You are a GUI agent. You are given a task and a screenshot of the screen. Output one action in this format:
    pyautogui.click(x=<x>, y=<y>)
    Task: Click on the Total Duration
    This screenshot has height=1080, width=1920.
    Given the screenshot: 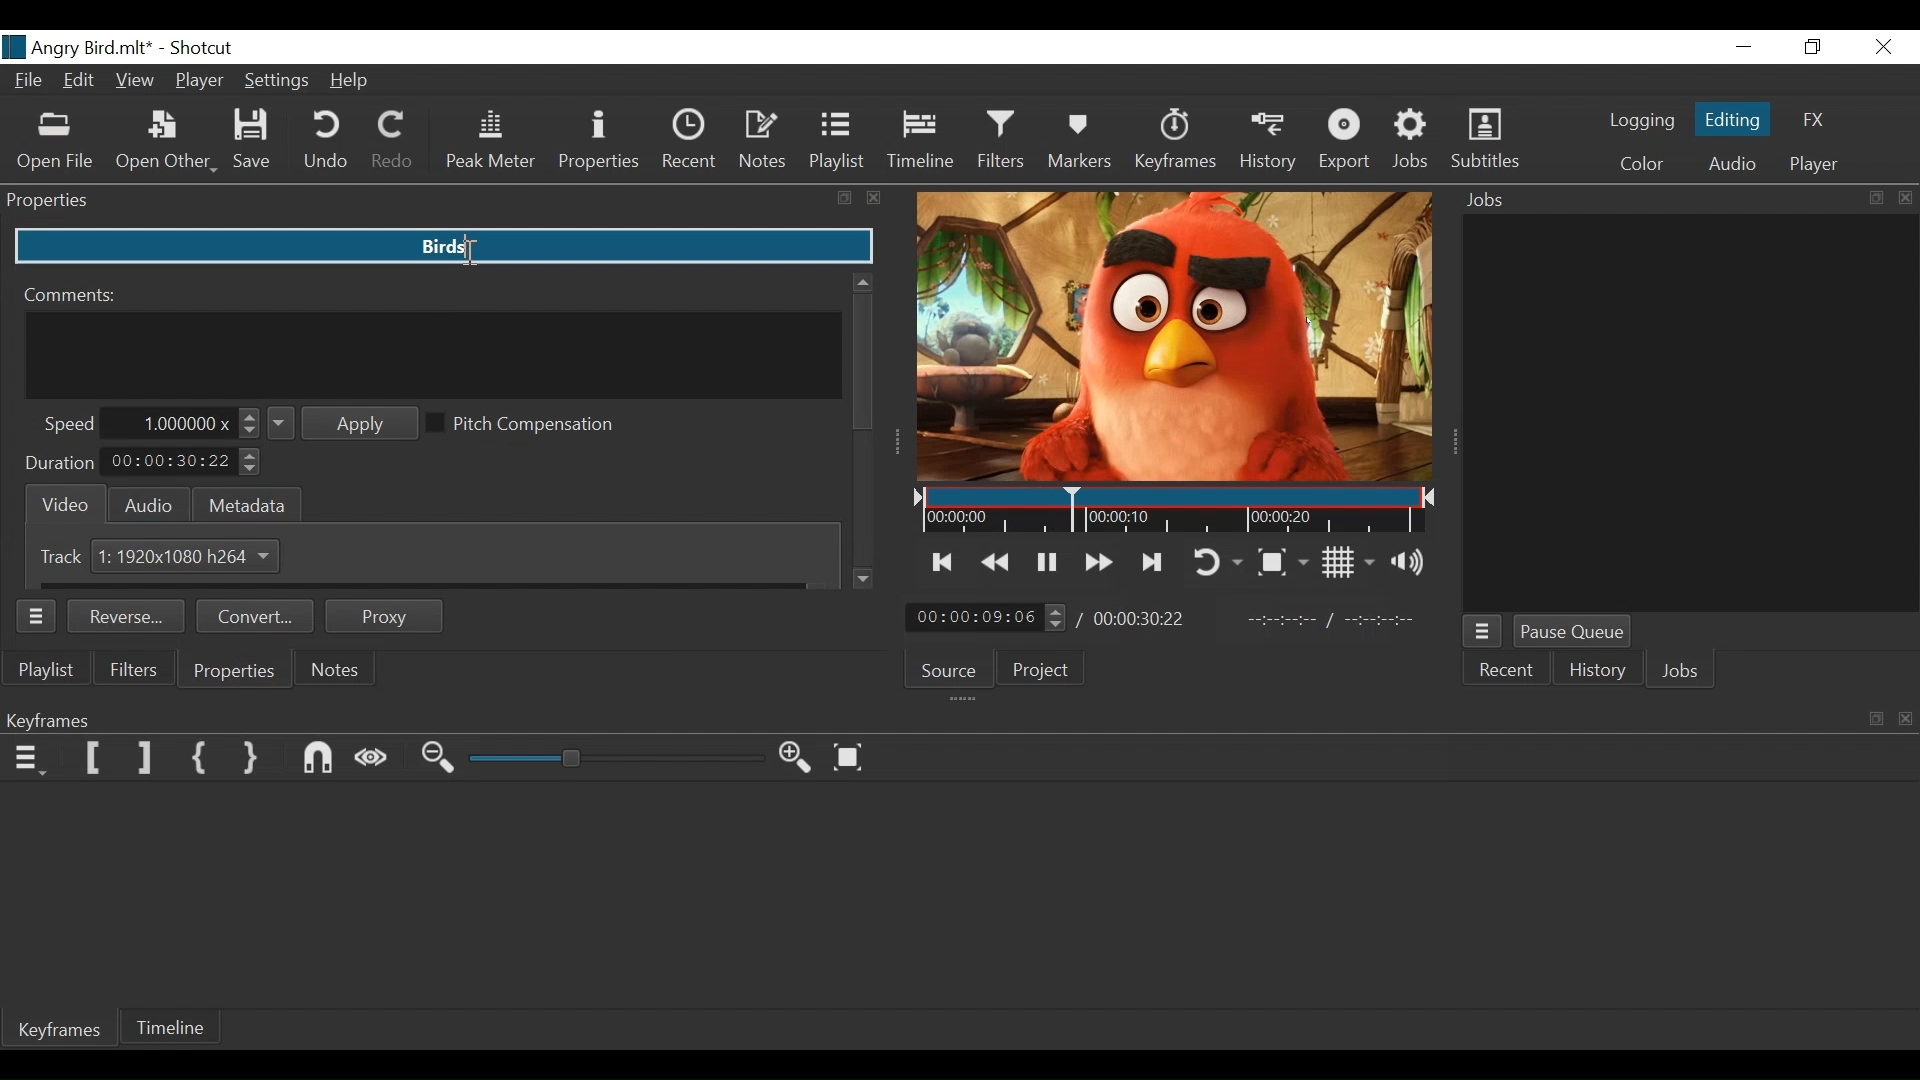 What is the action you would take?
    pyautogui.click(x=1142, y=621)
    